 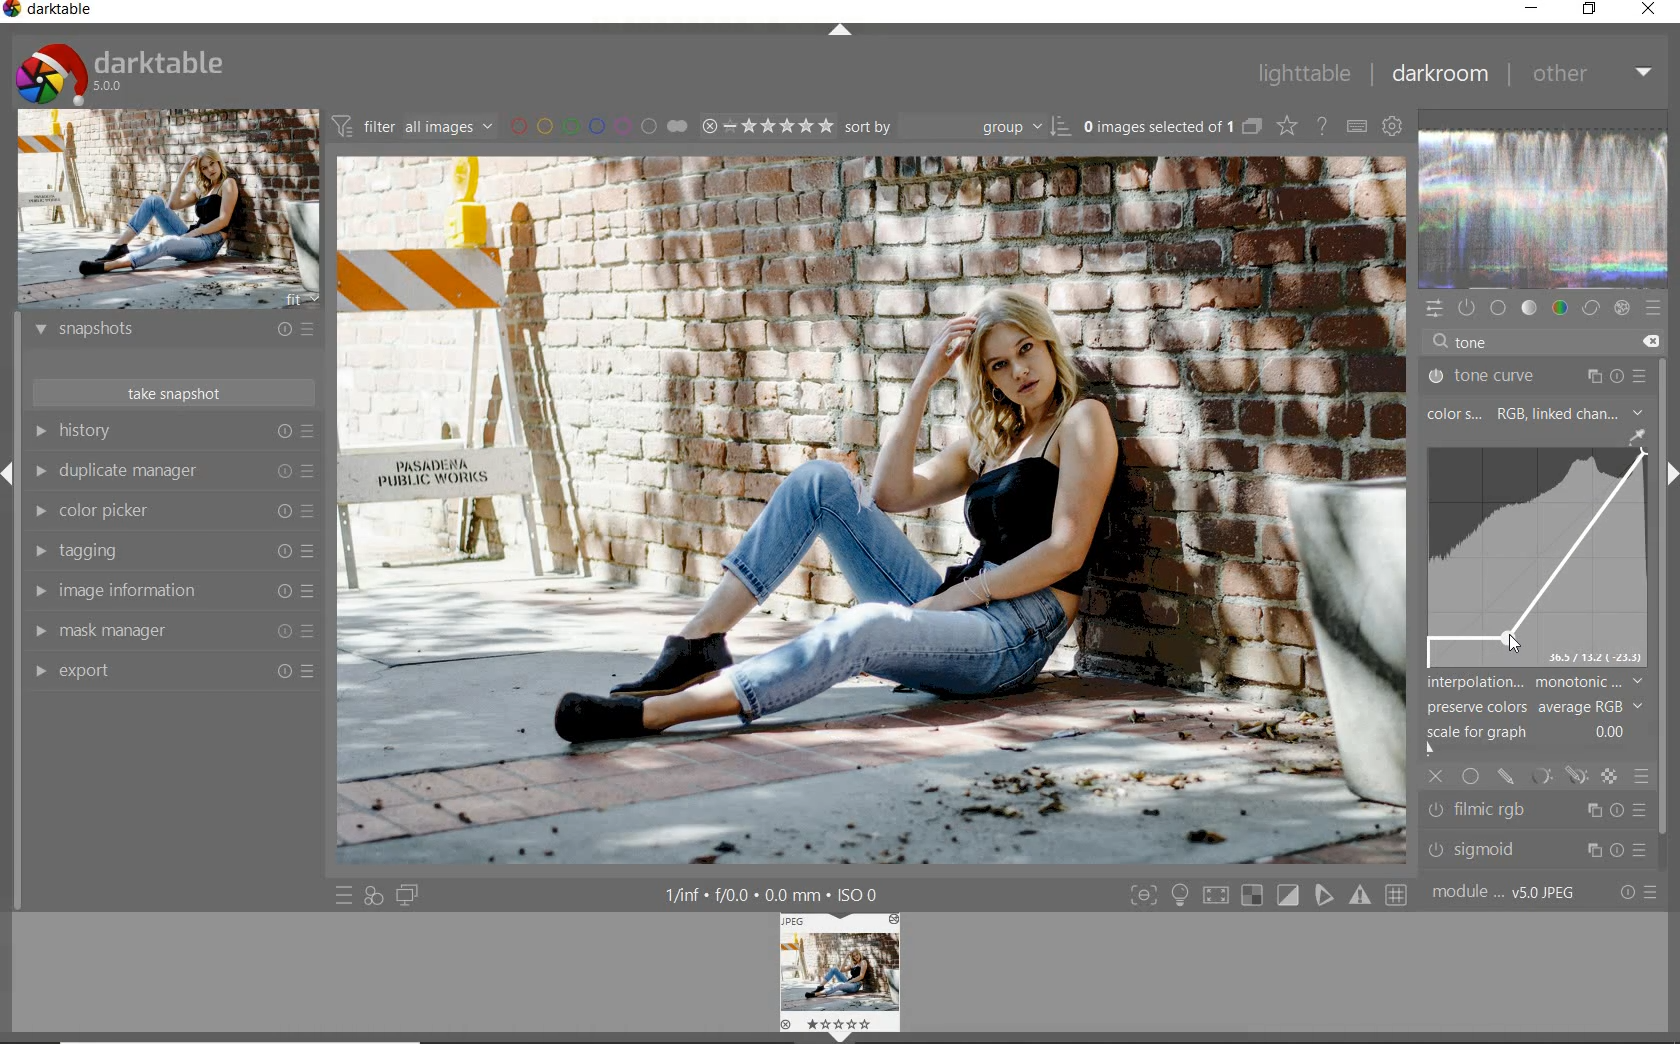 What do you see at coordinates (1172, 126) in the screenshot?
I see `expand grouped images` at bounding box center [1172, 126].